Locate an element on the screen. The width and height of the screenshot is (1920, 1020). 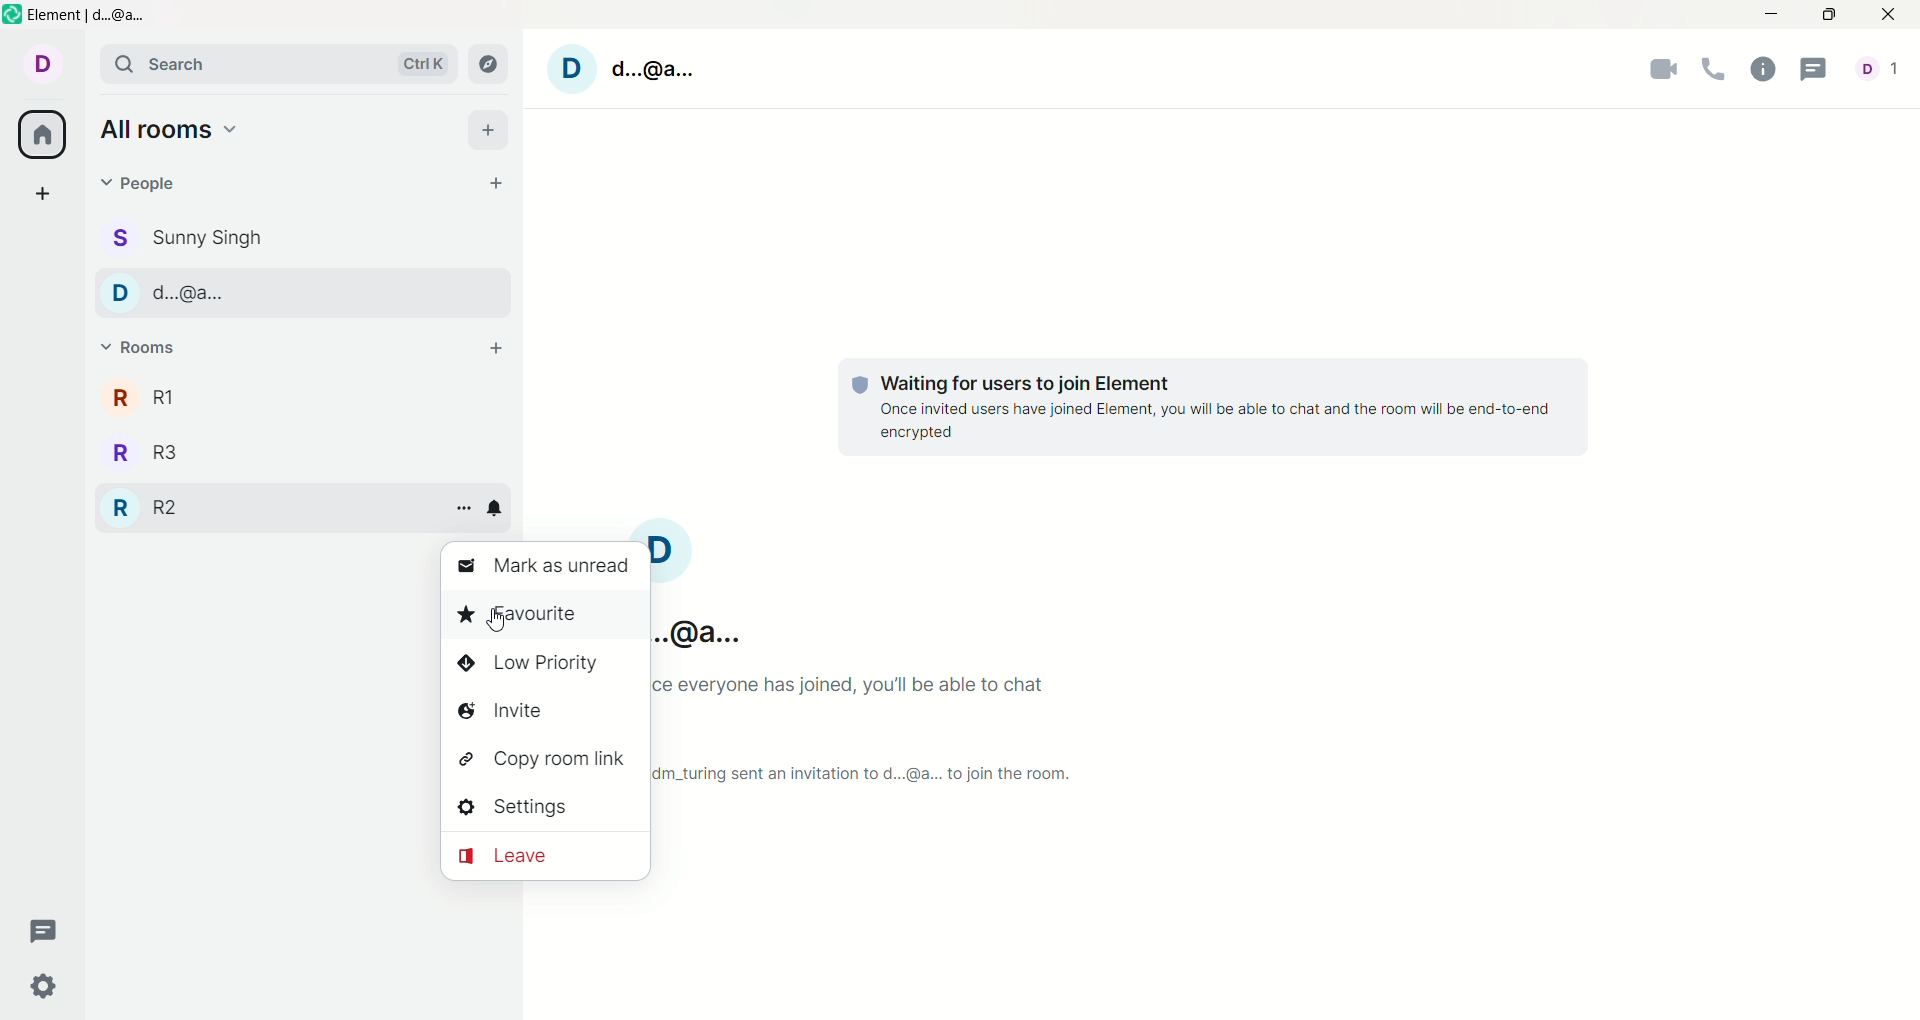
close is located at coordinates (1896, 15).